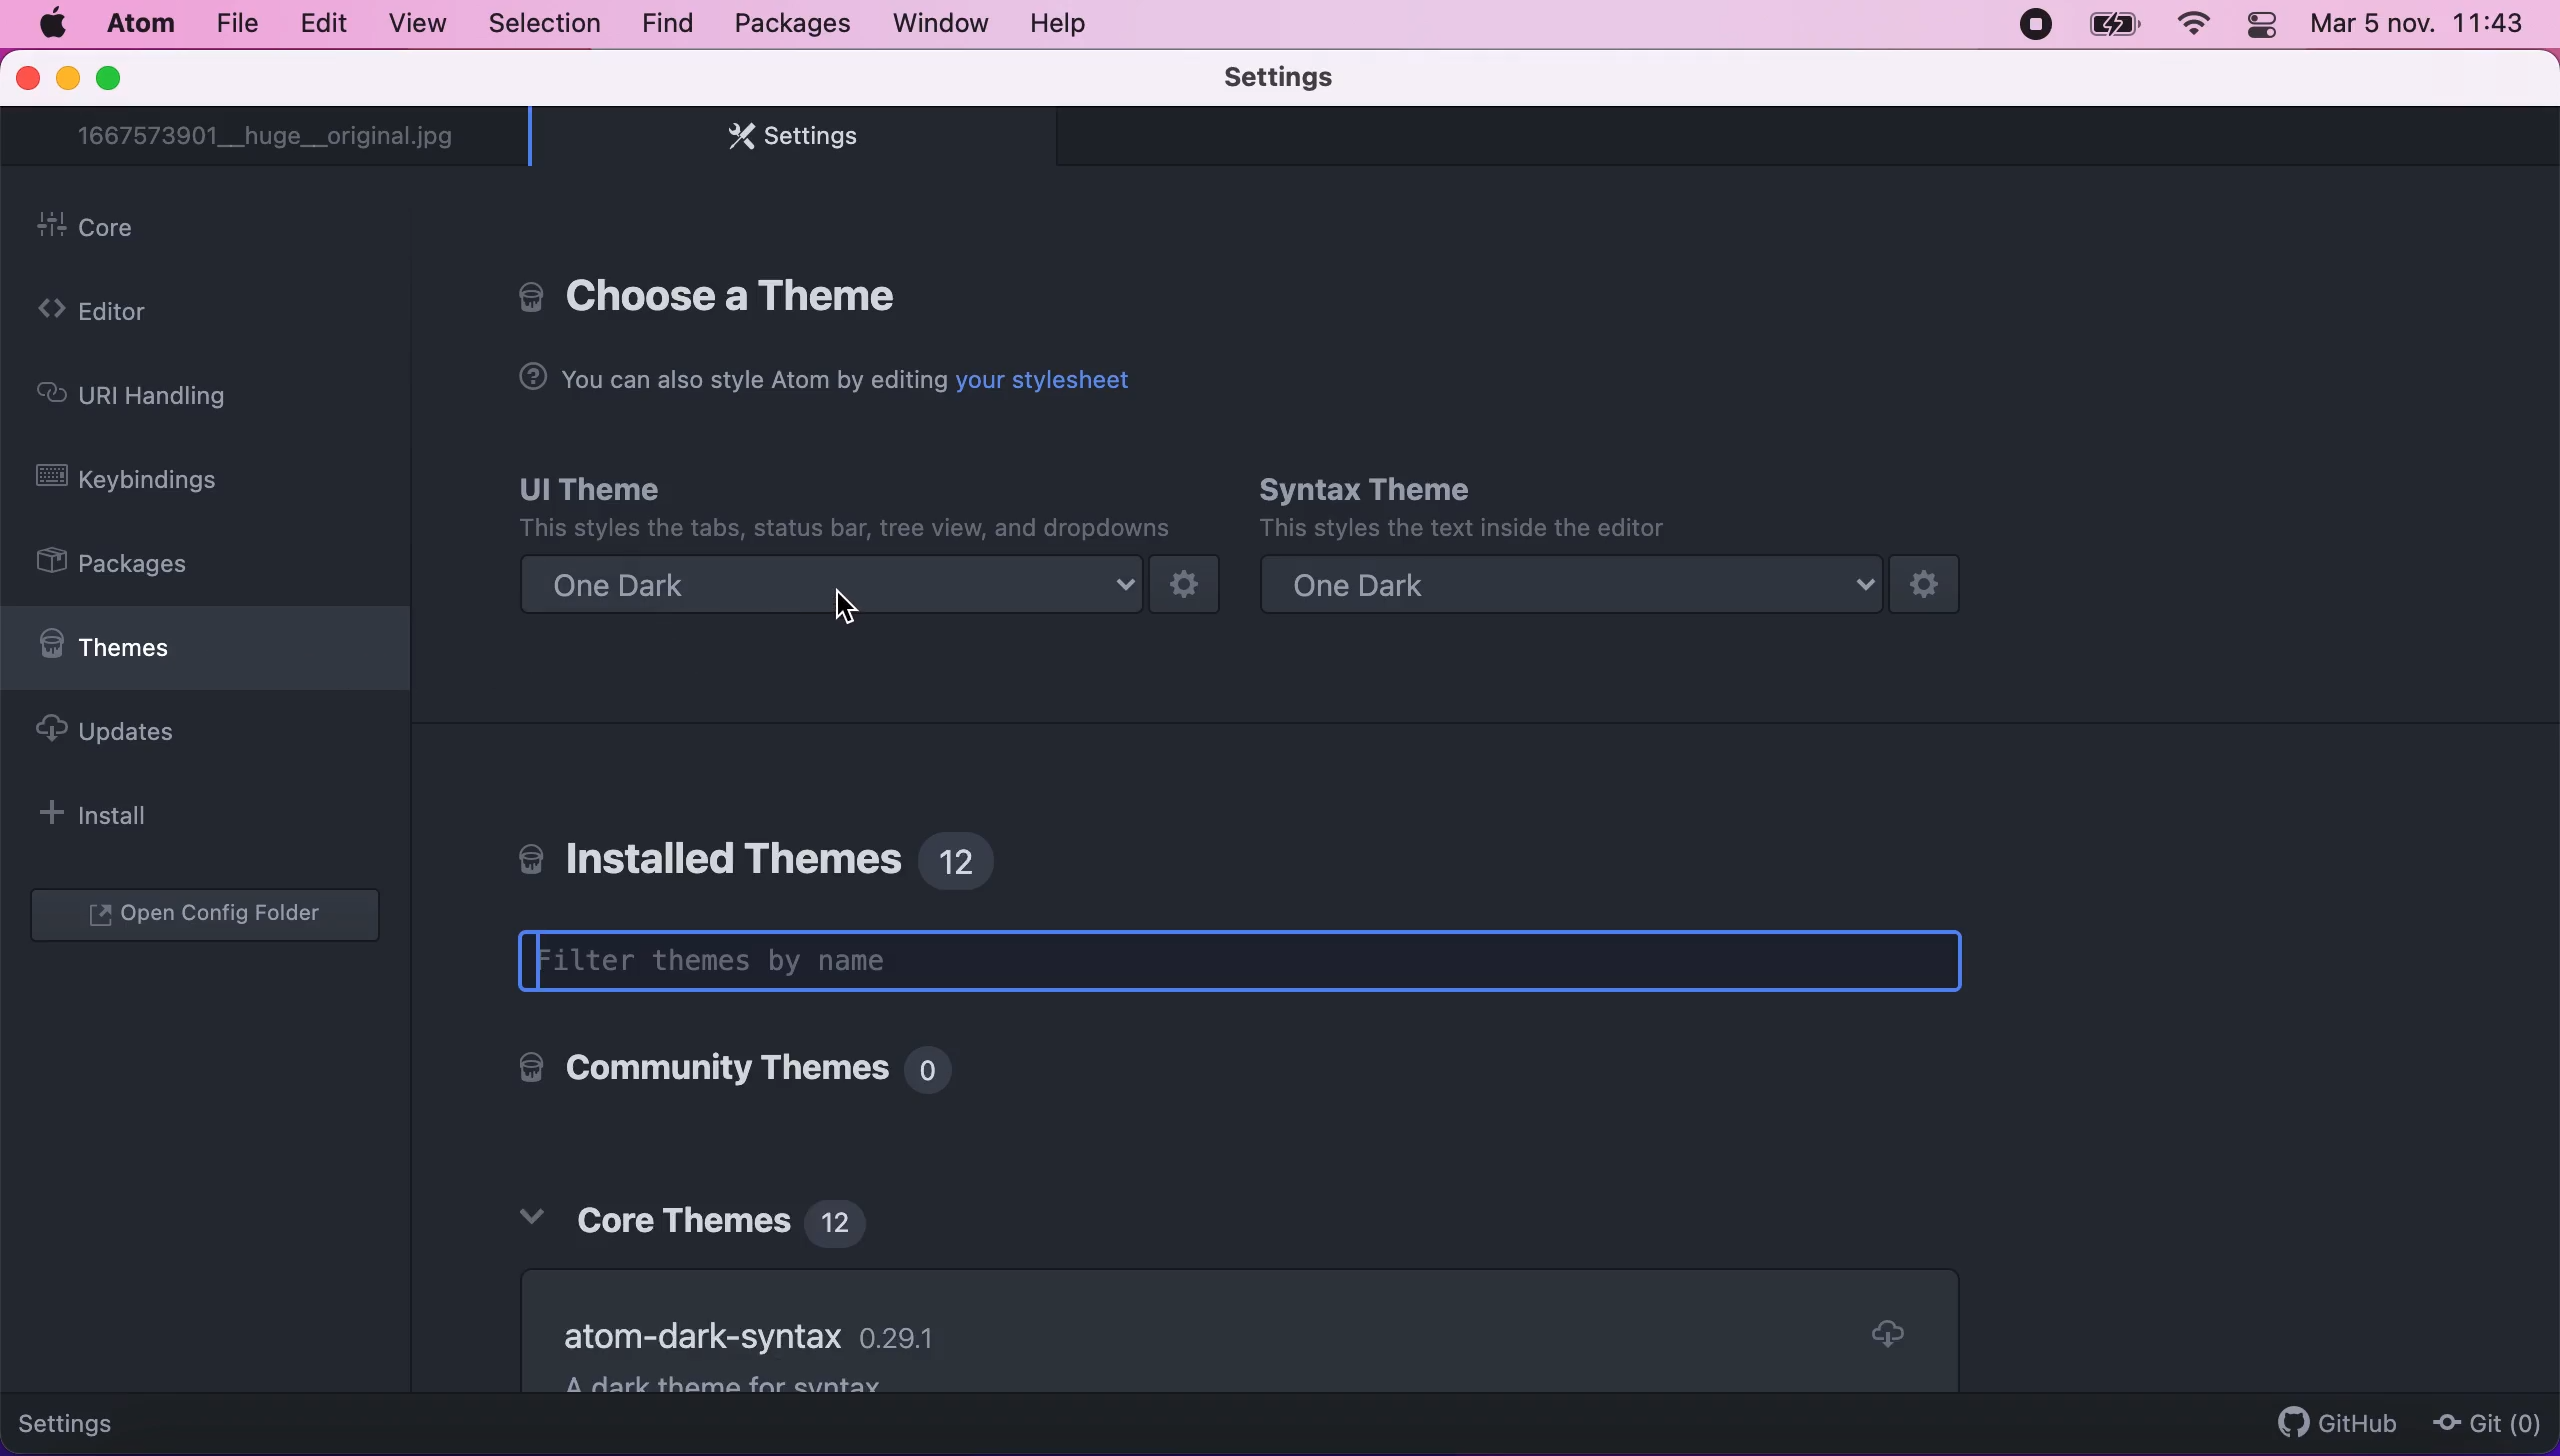 The width and height of the screenshot is (2560, 1456). I want to click on community themes, so click(722, 1073).